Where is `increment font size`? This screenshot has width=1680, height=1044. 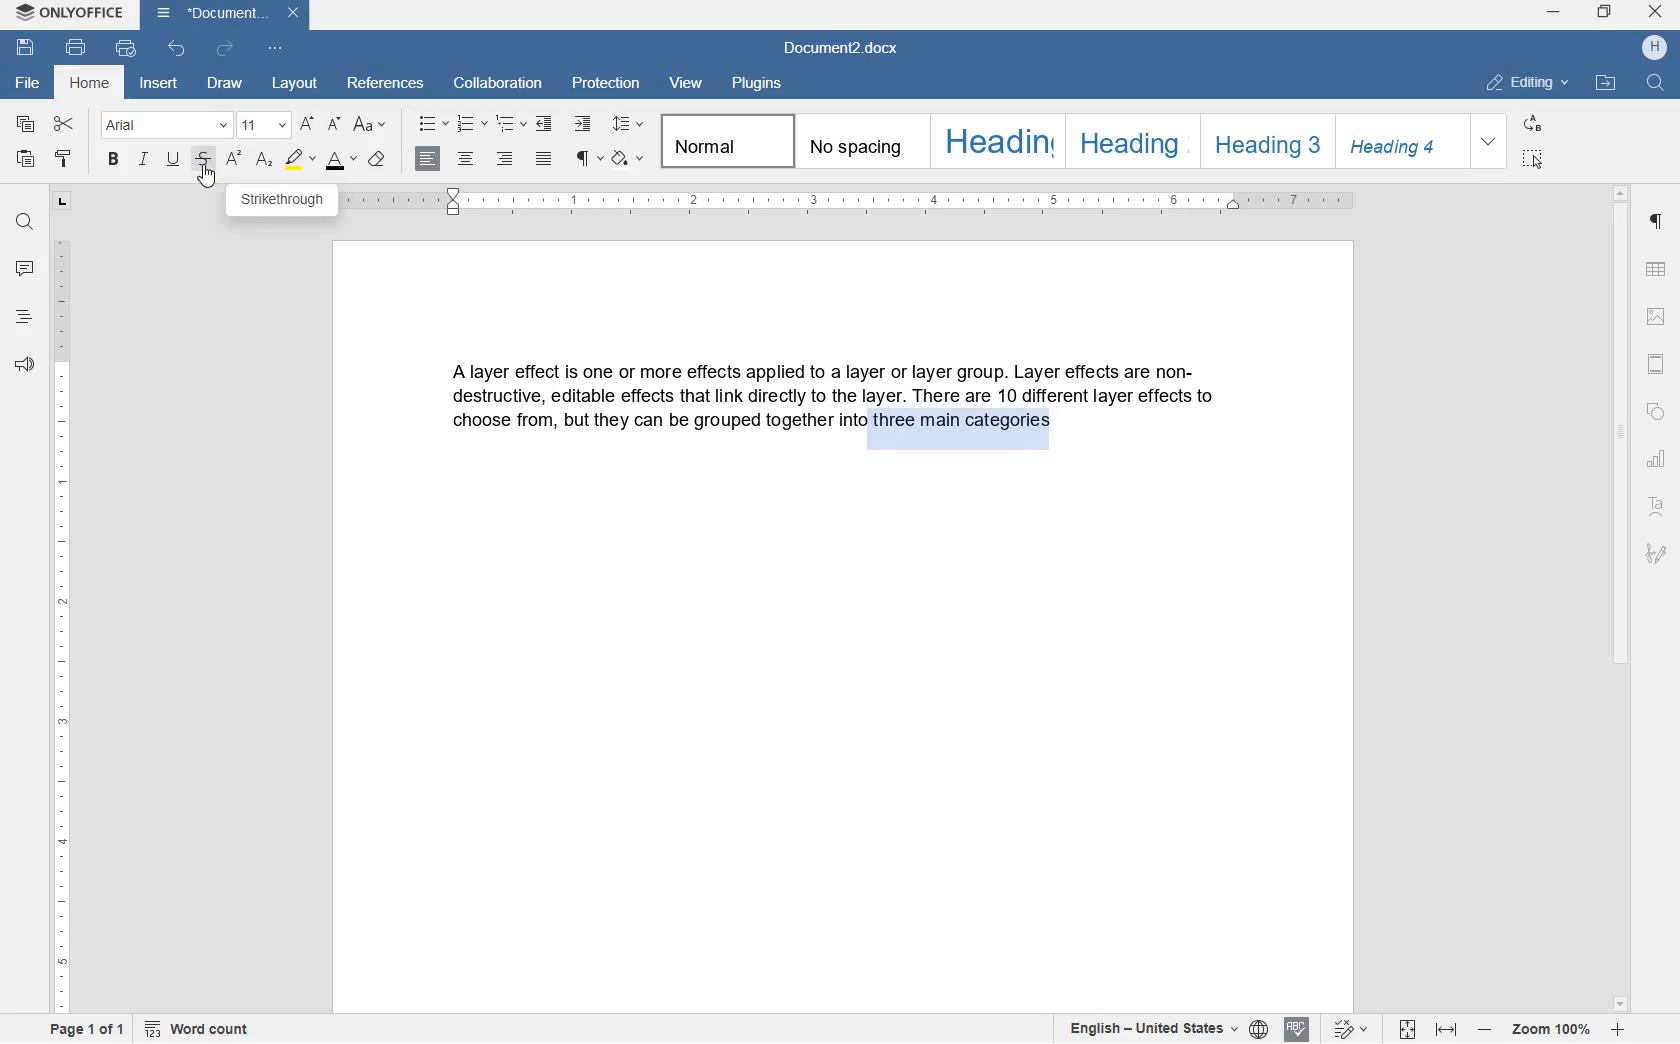
increment font size is located at coordinates (308, 123).